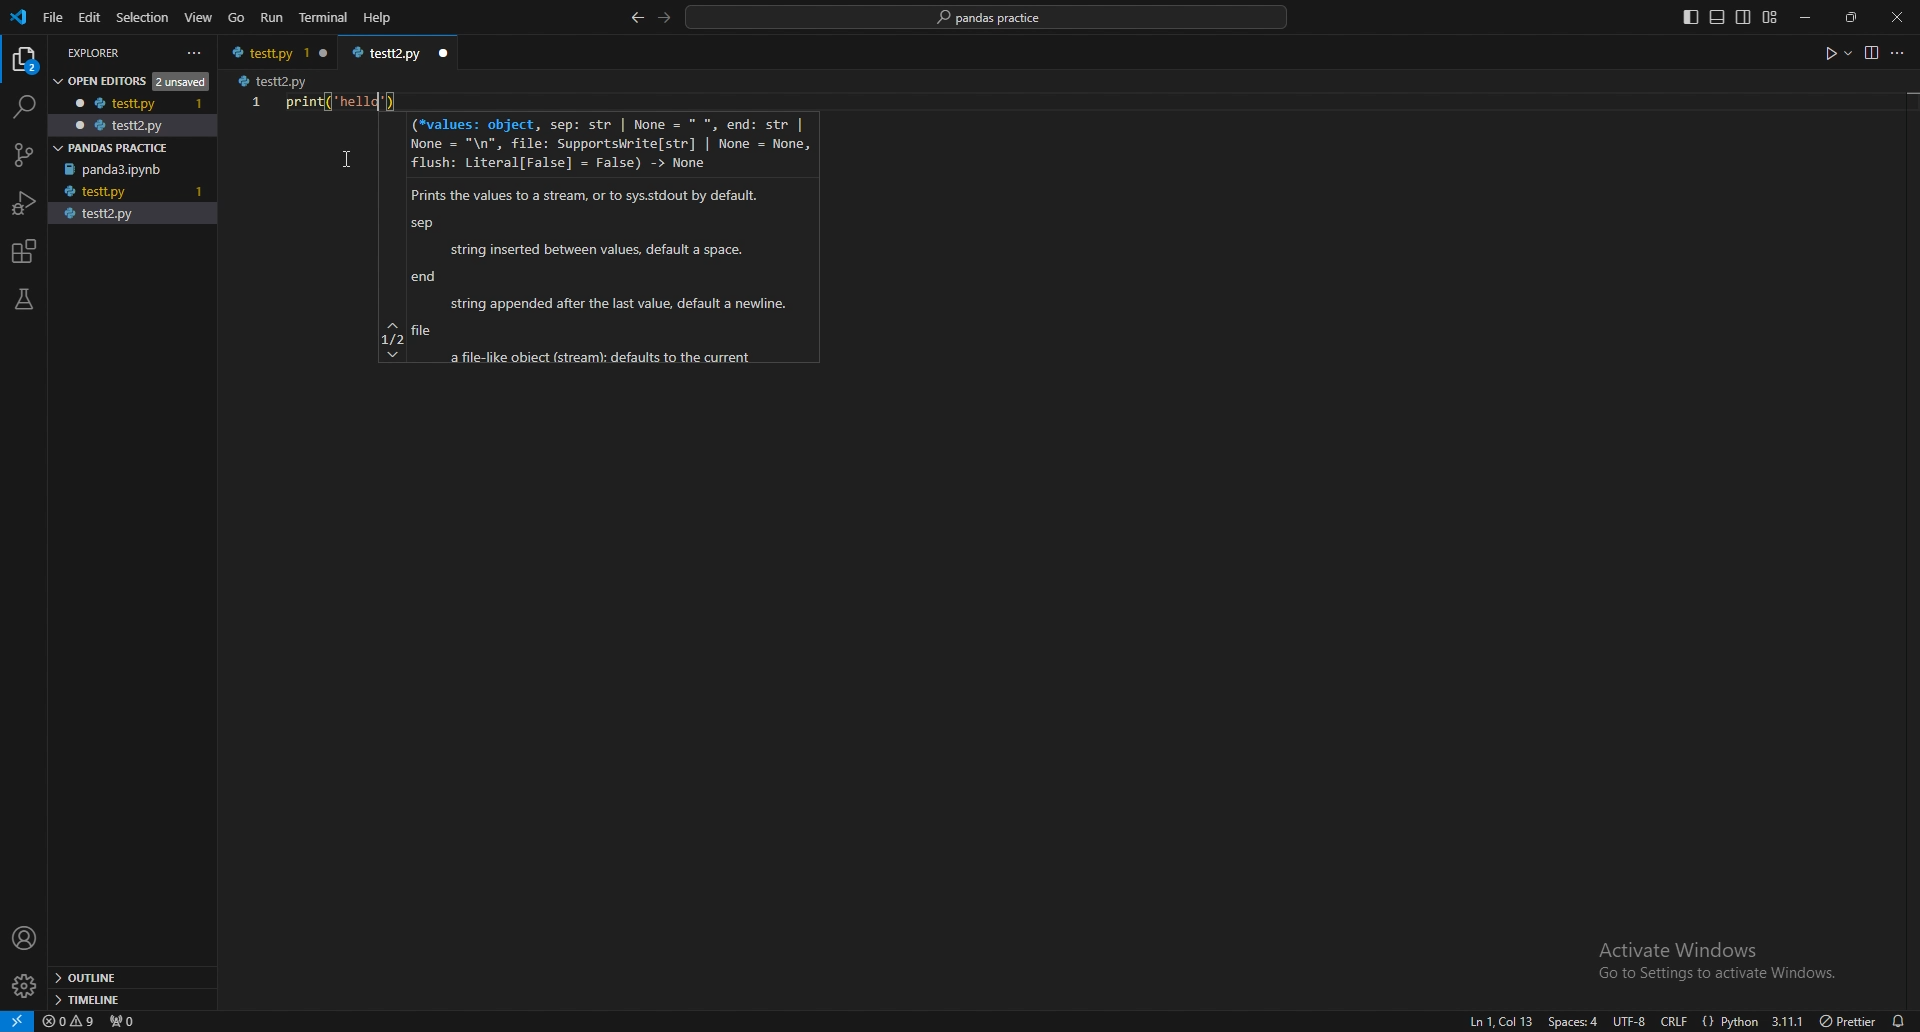  I want to click on print("Hello"), so click(340, 101).